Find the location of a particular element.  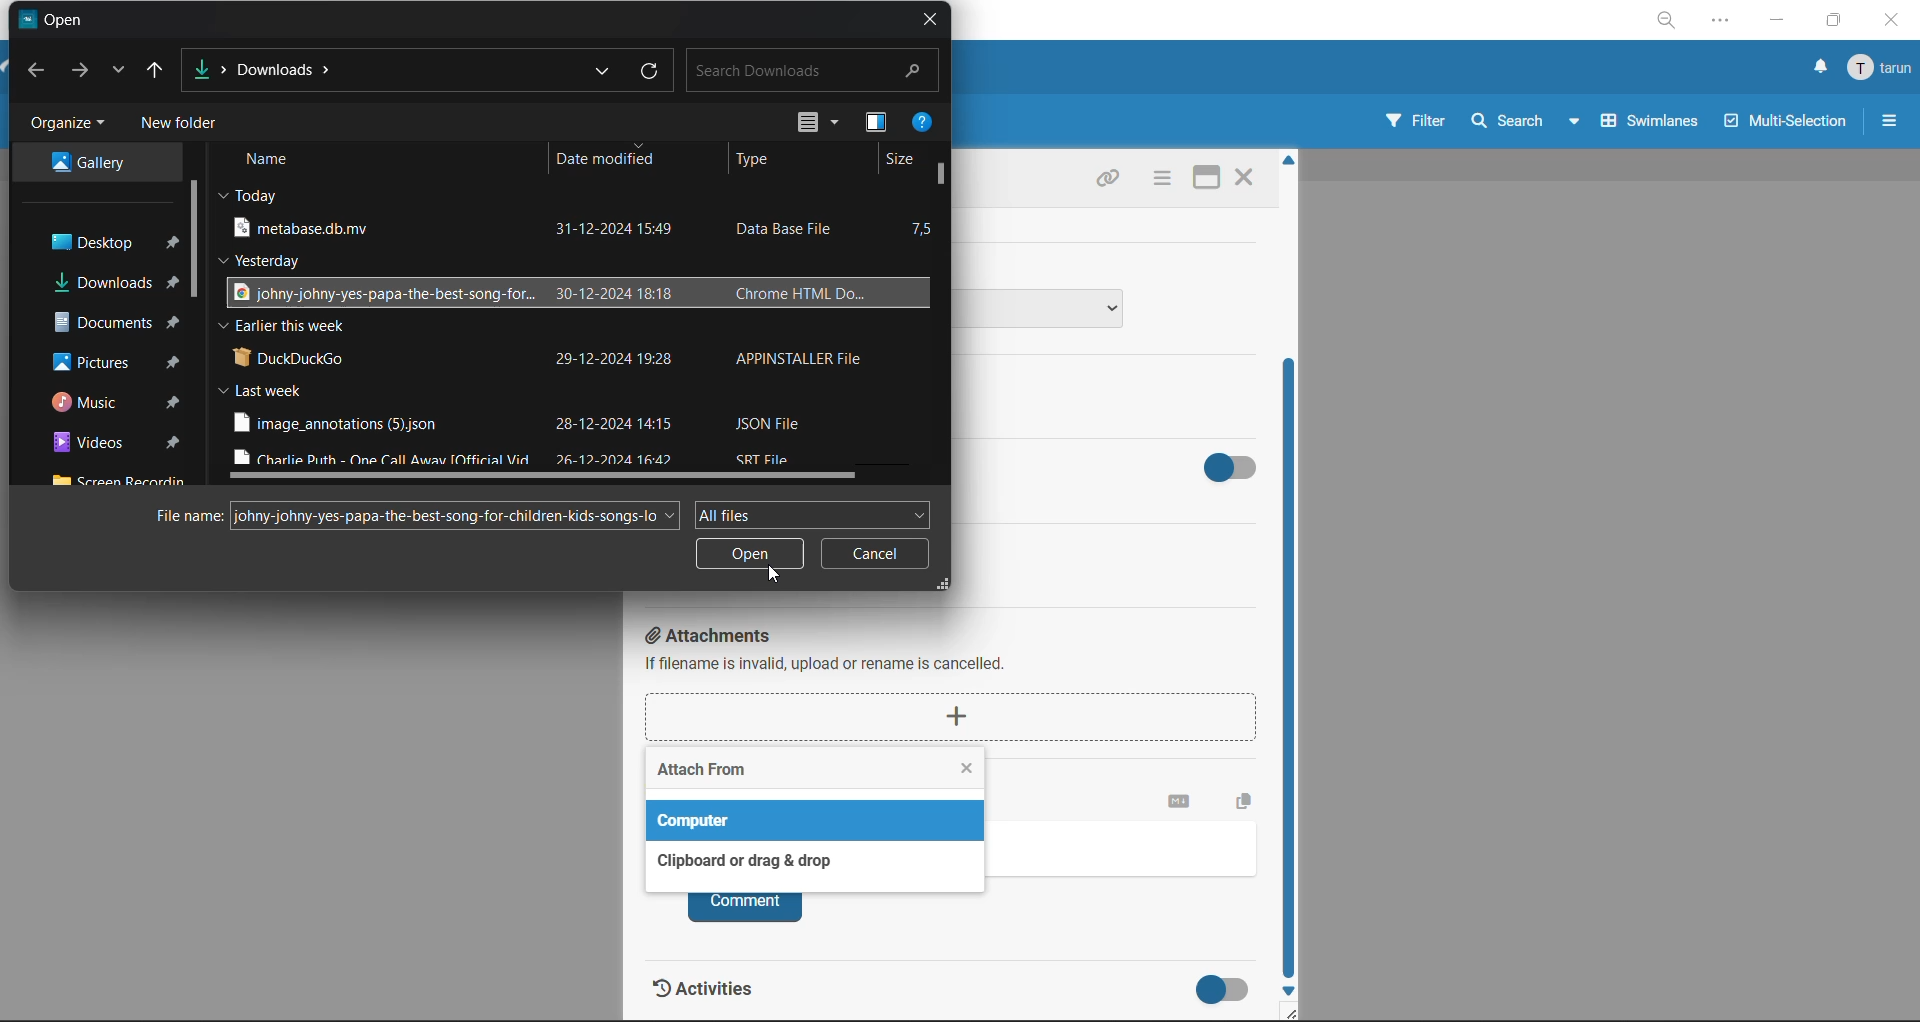

file with date and type is located at coordinates (544, 228).